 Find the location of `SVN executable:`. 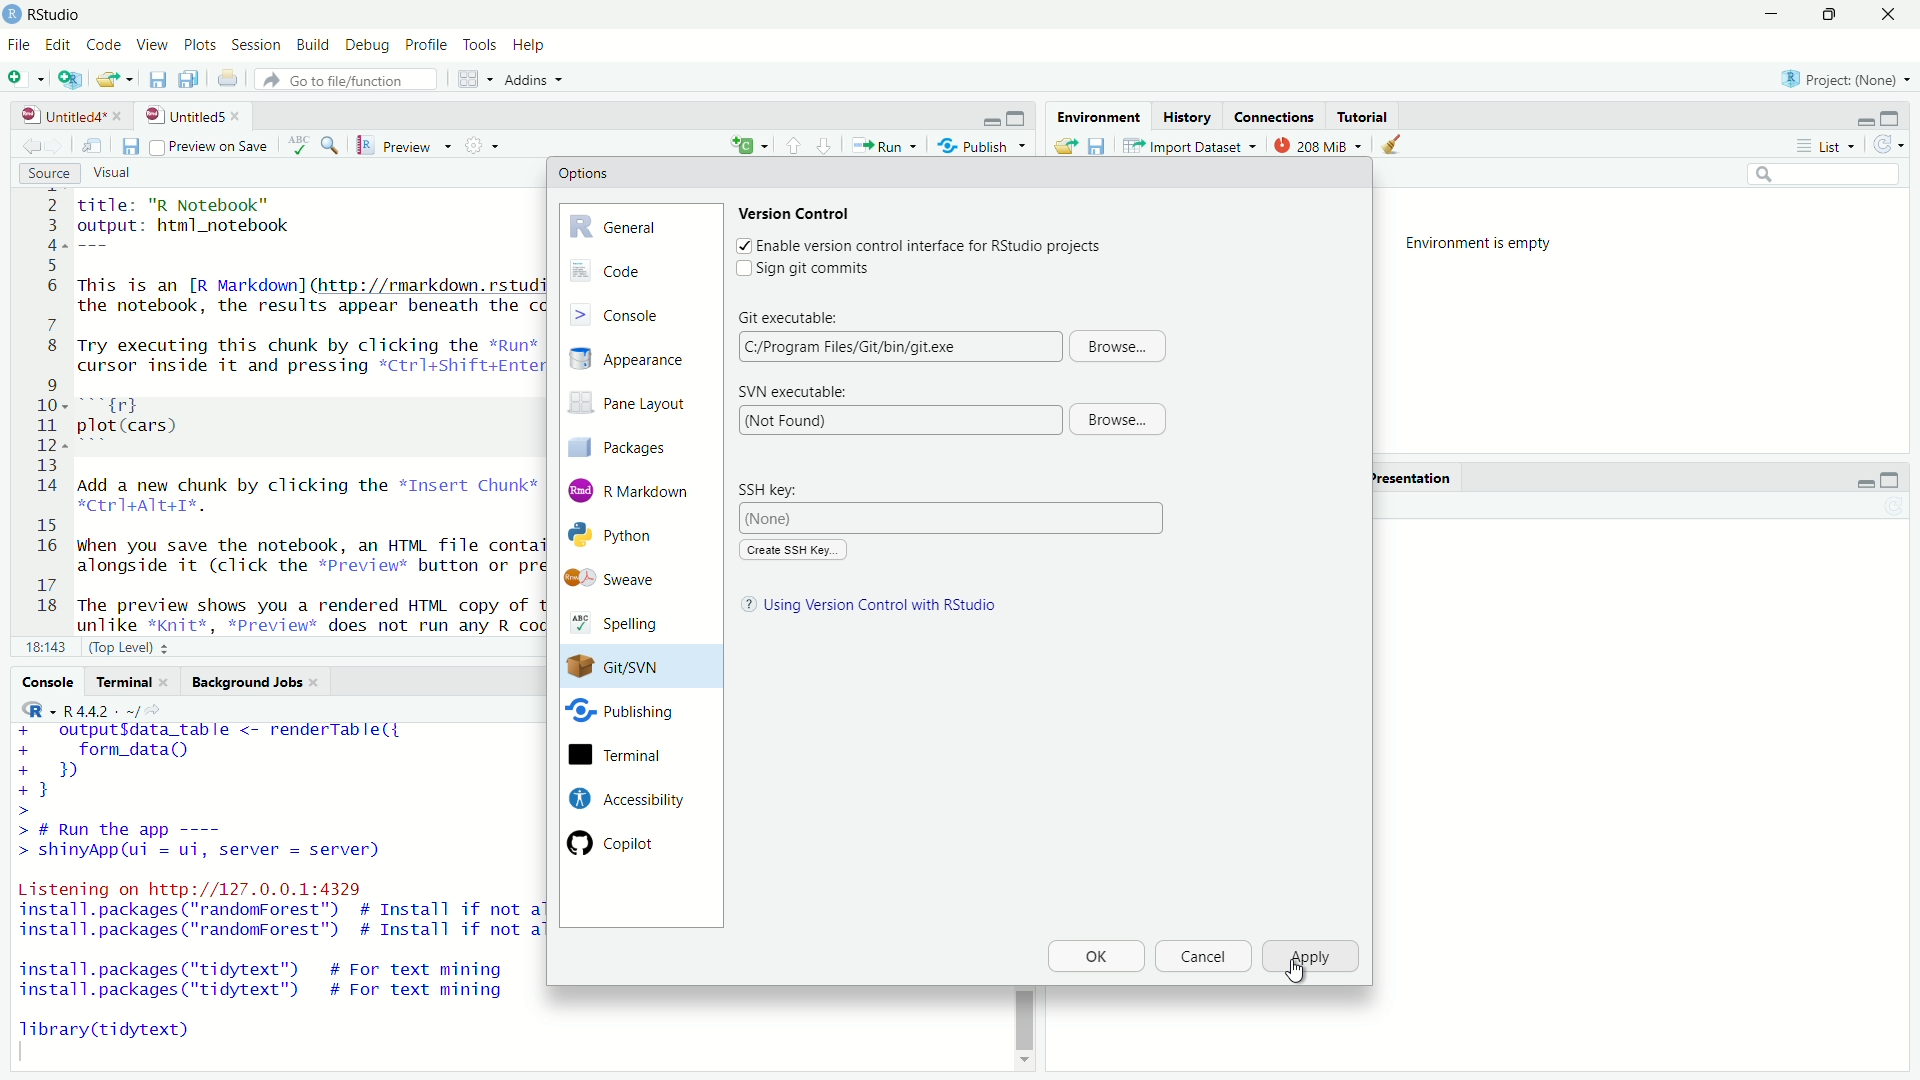

SVN executable: is located at coordinates (792, 392).